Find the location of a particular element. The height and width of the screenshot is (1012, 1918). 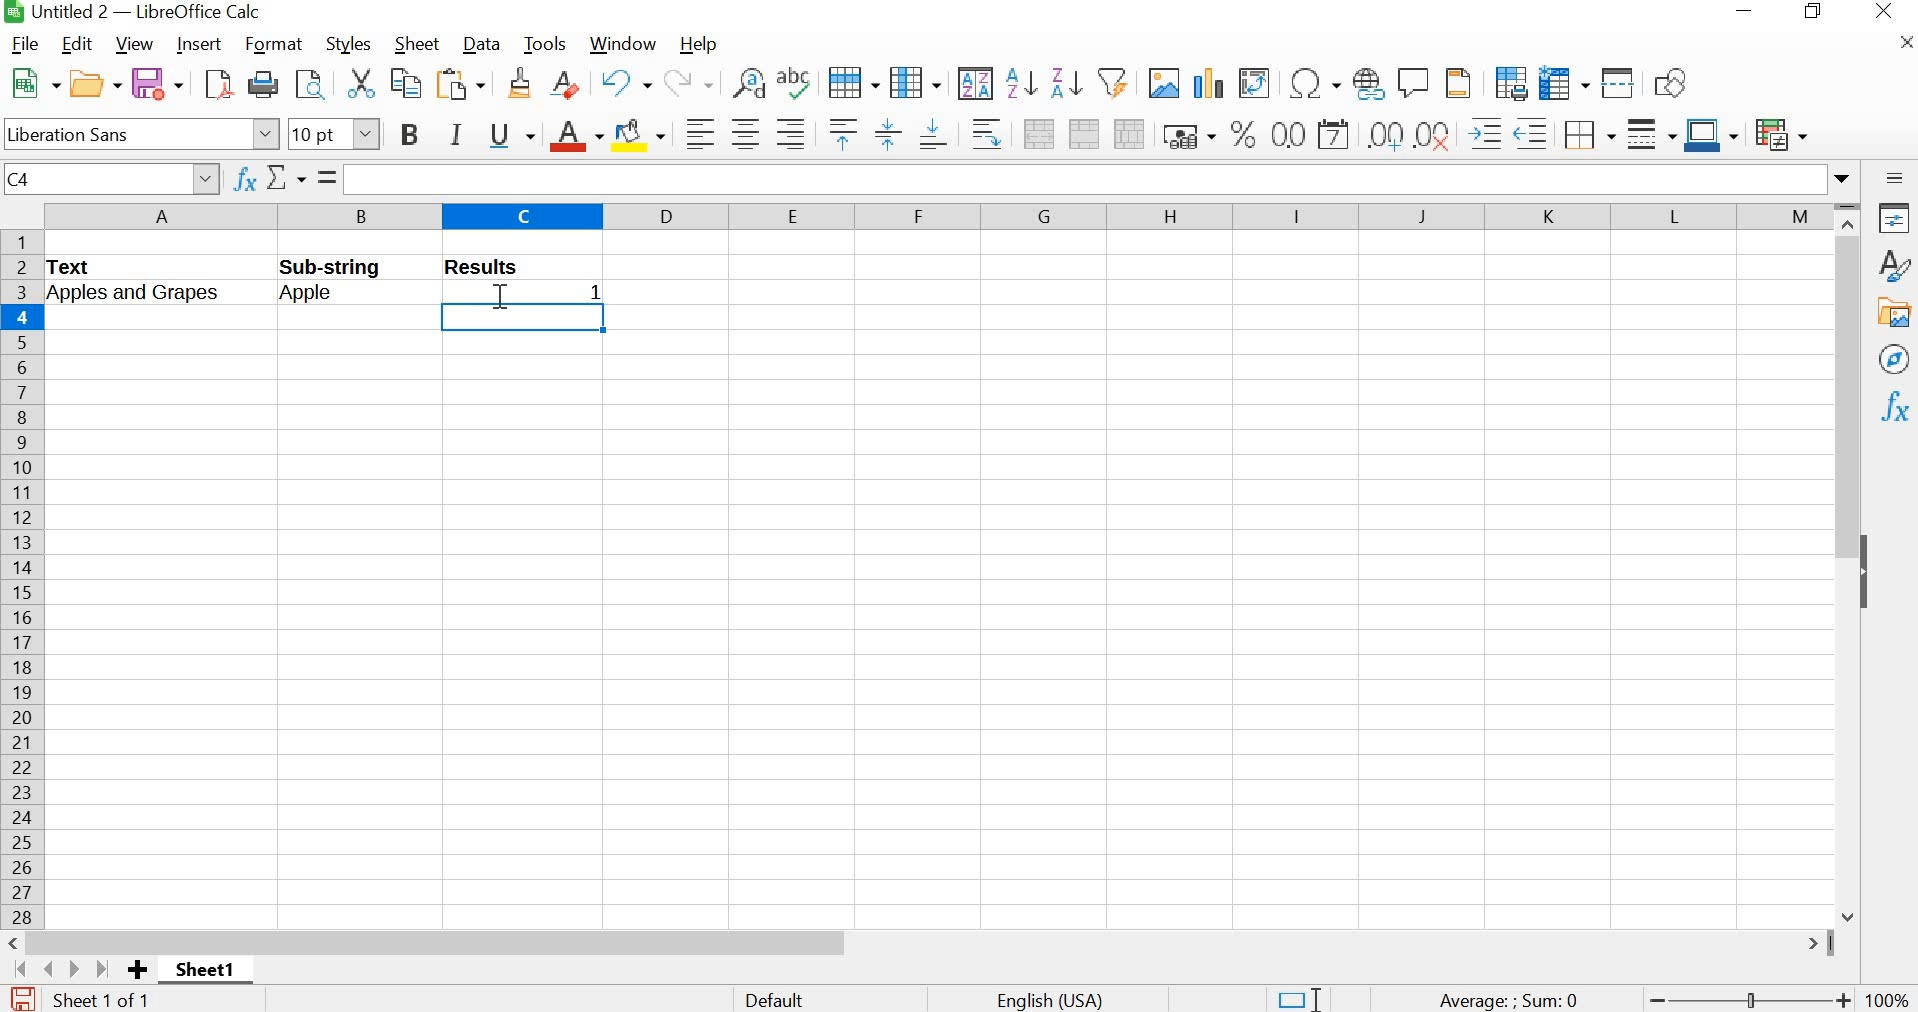

move to next sheet buttons is located at coordinates (63, 969).